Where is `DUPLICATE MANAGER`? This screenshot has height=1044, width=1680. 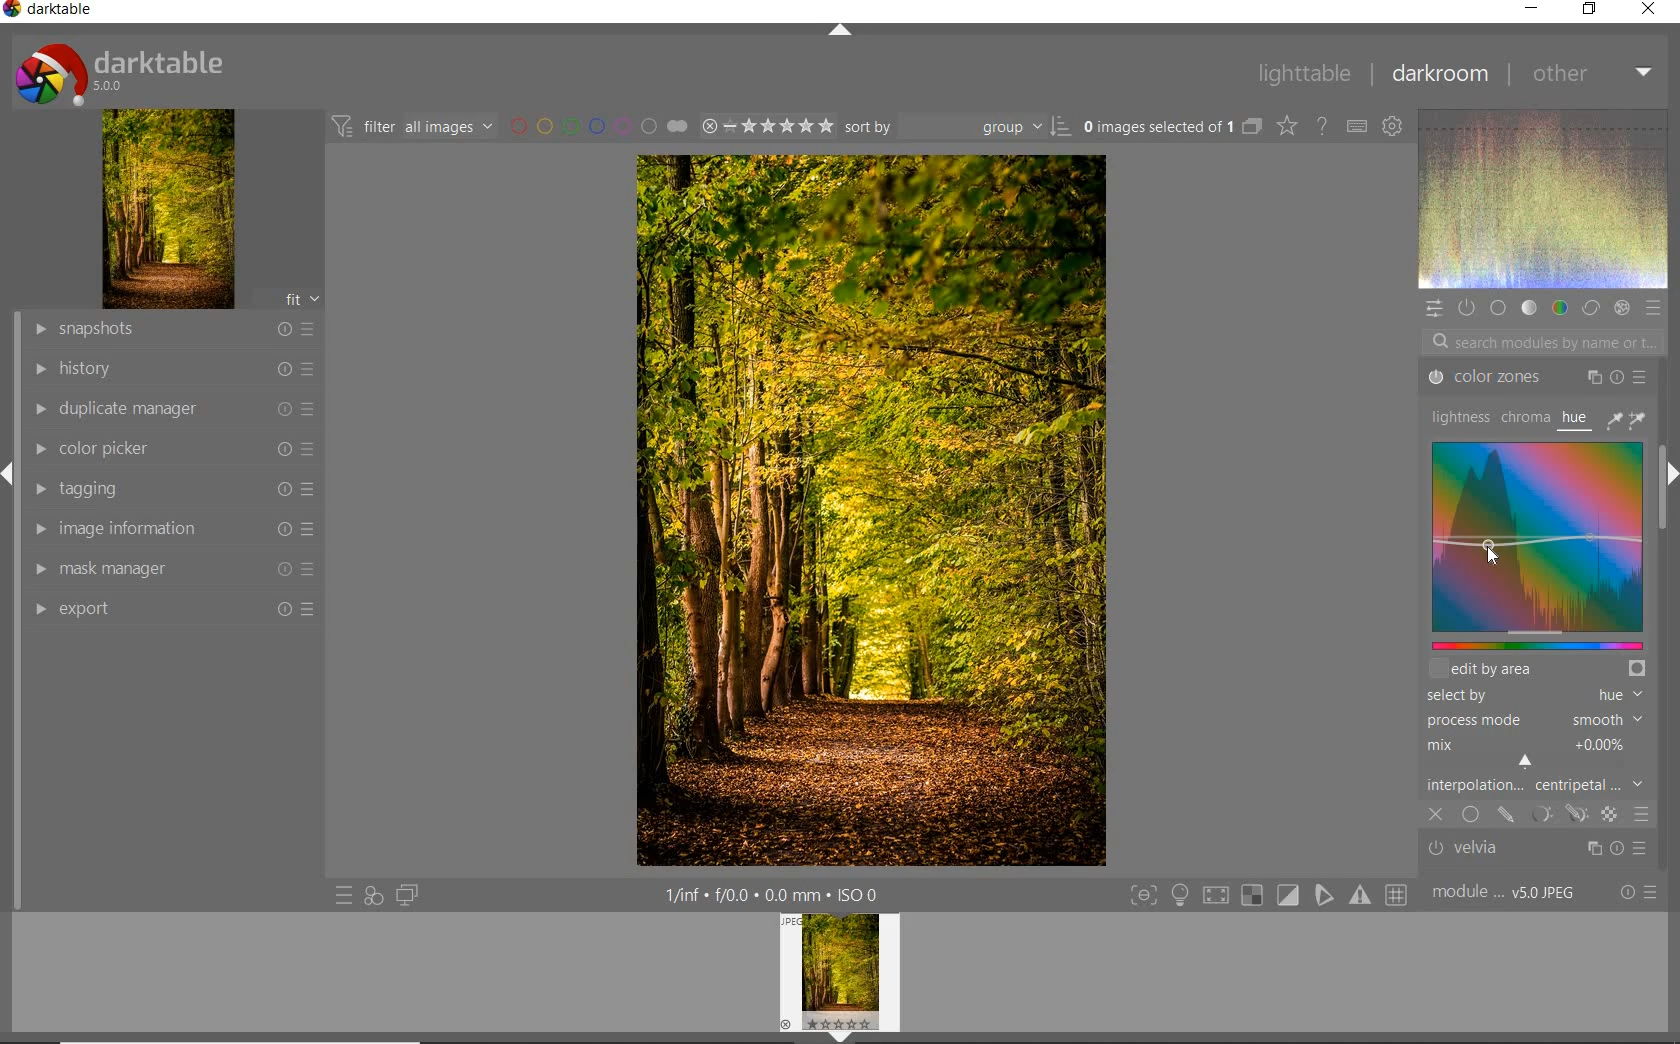
DUPLICATE MANAGER is located at coordinates (172, 407).